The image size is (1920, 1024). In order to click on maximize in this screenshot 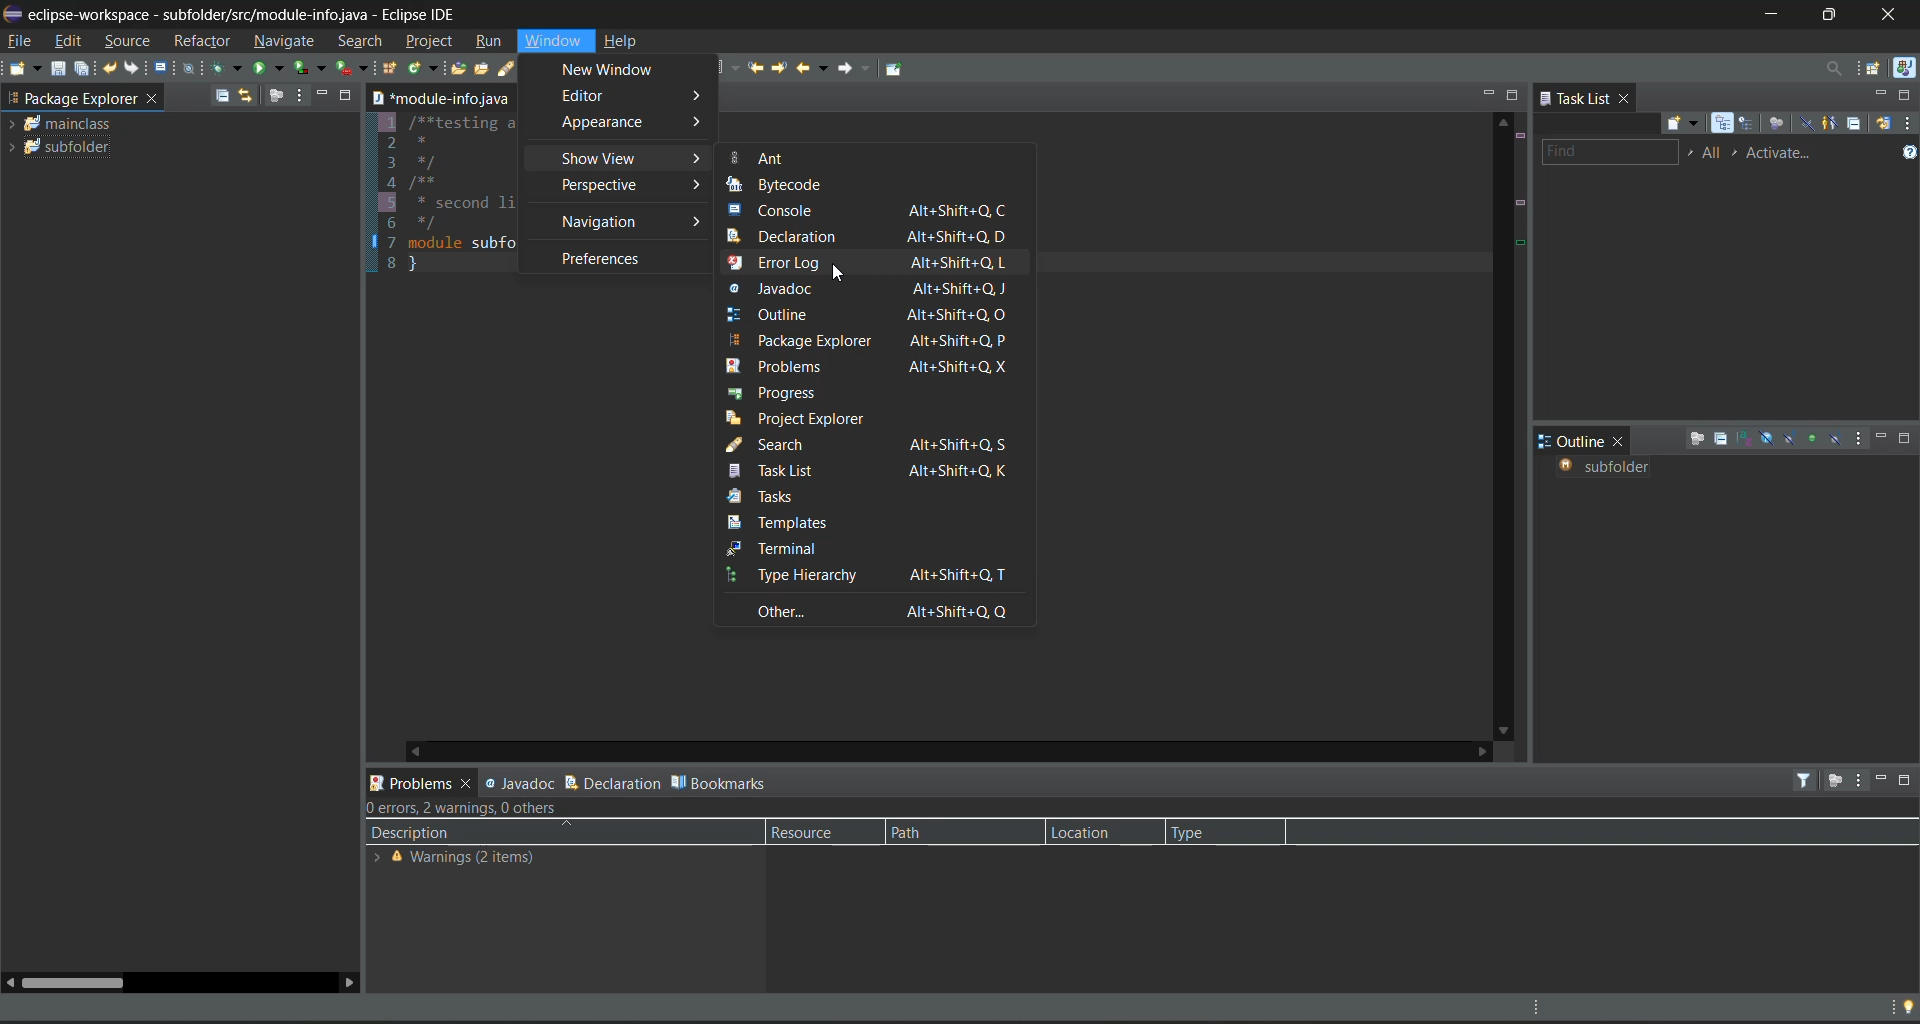, I will do `click(1903, 95)`.